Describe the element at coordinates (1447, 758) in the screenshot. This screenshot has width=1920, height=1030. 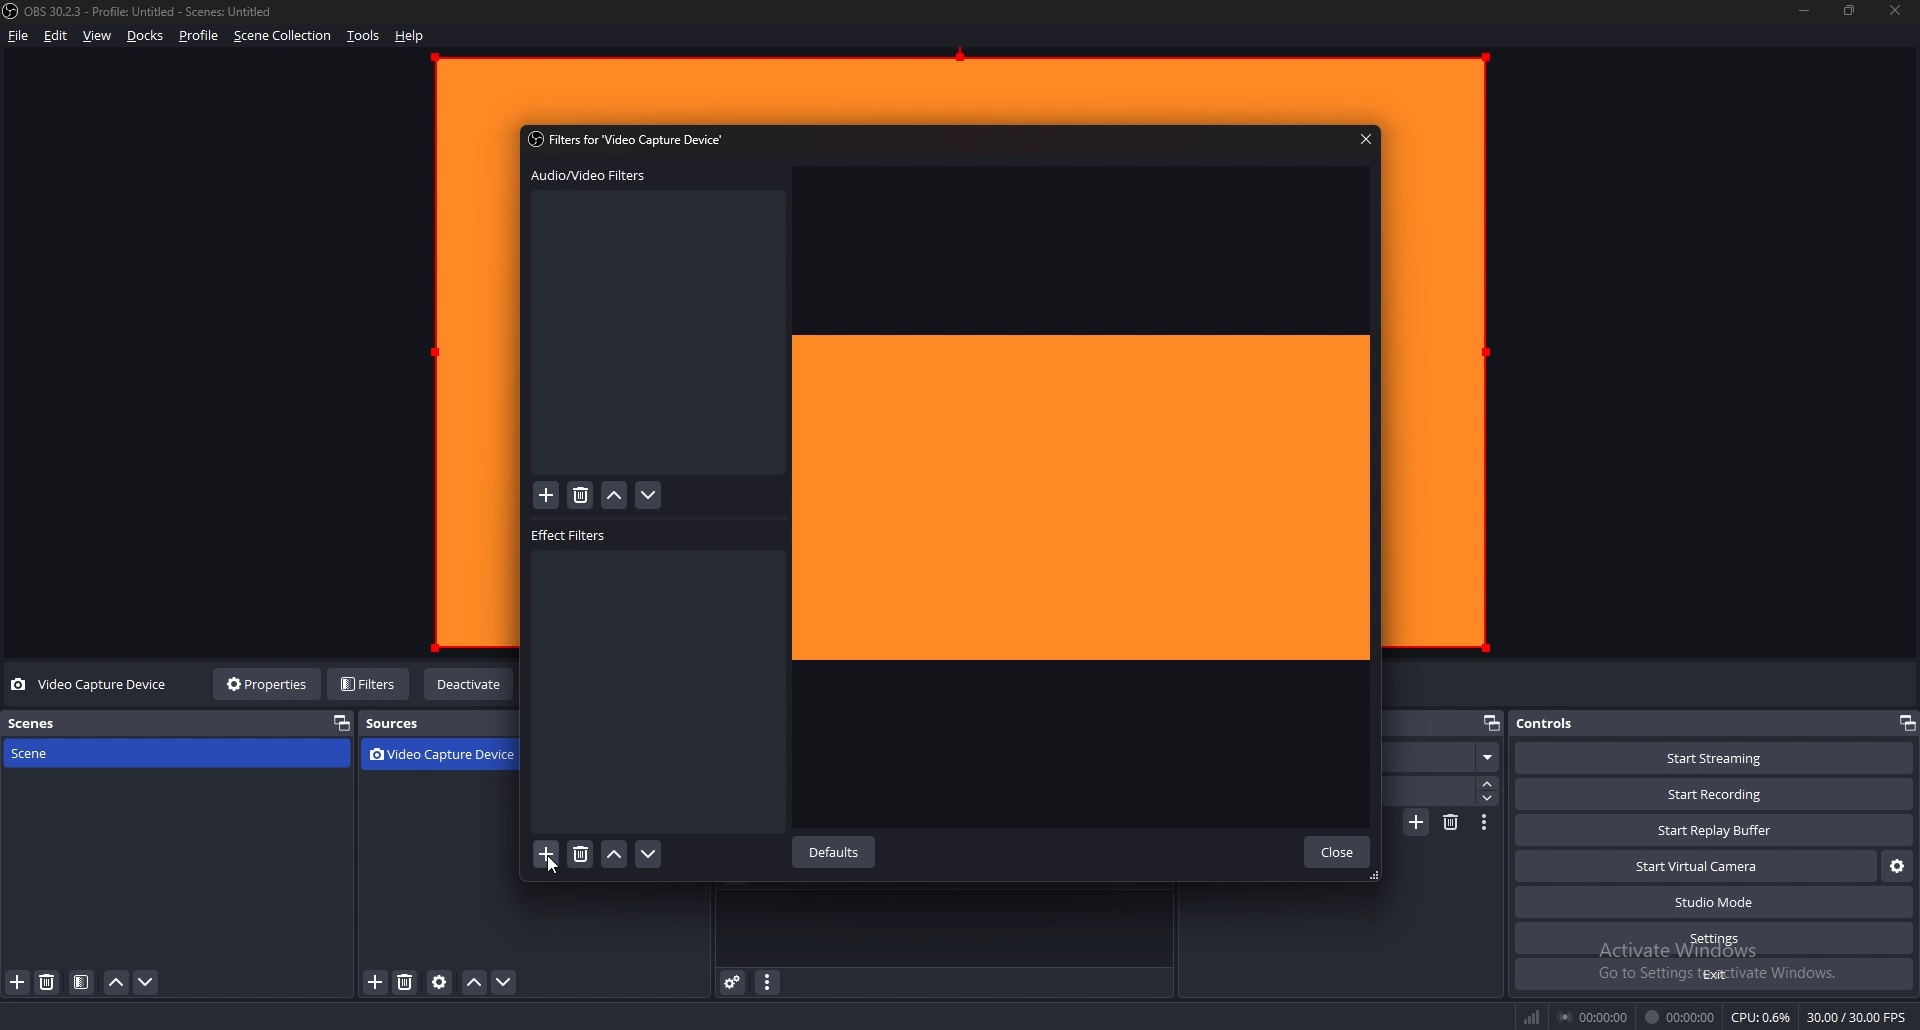
I see `fade` at that location.